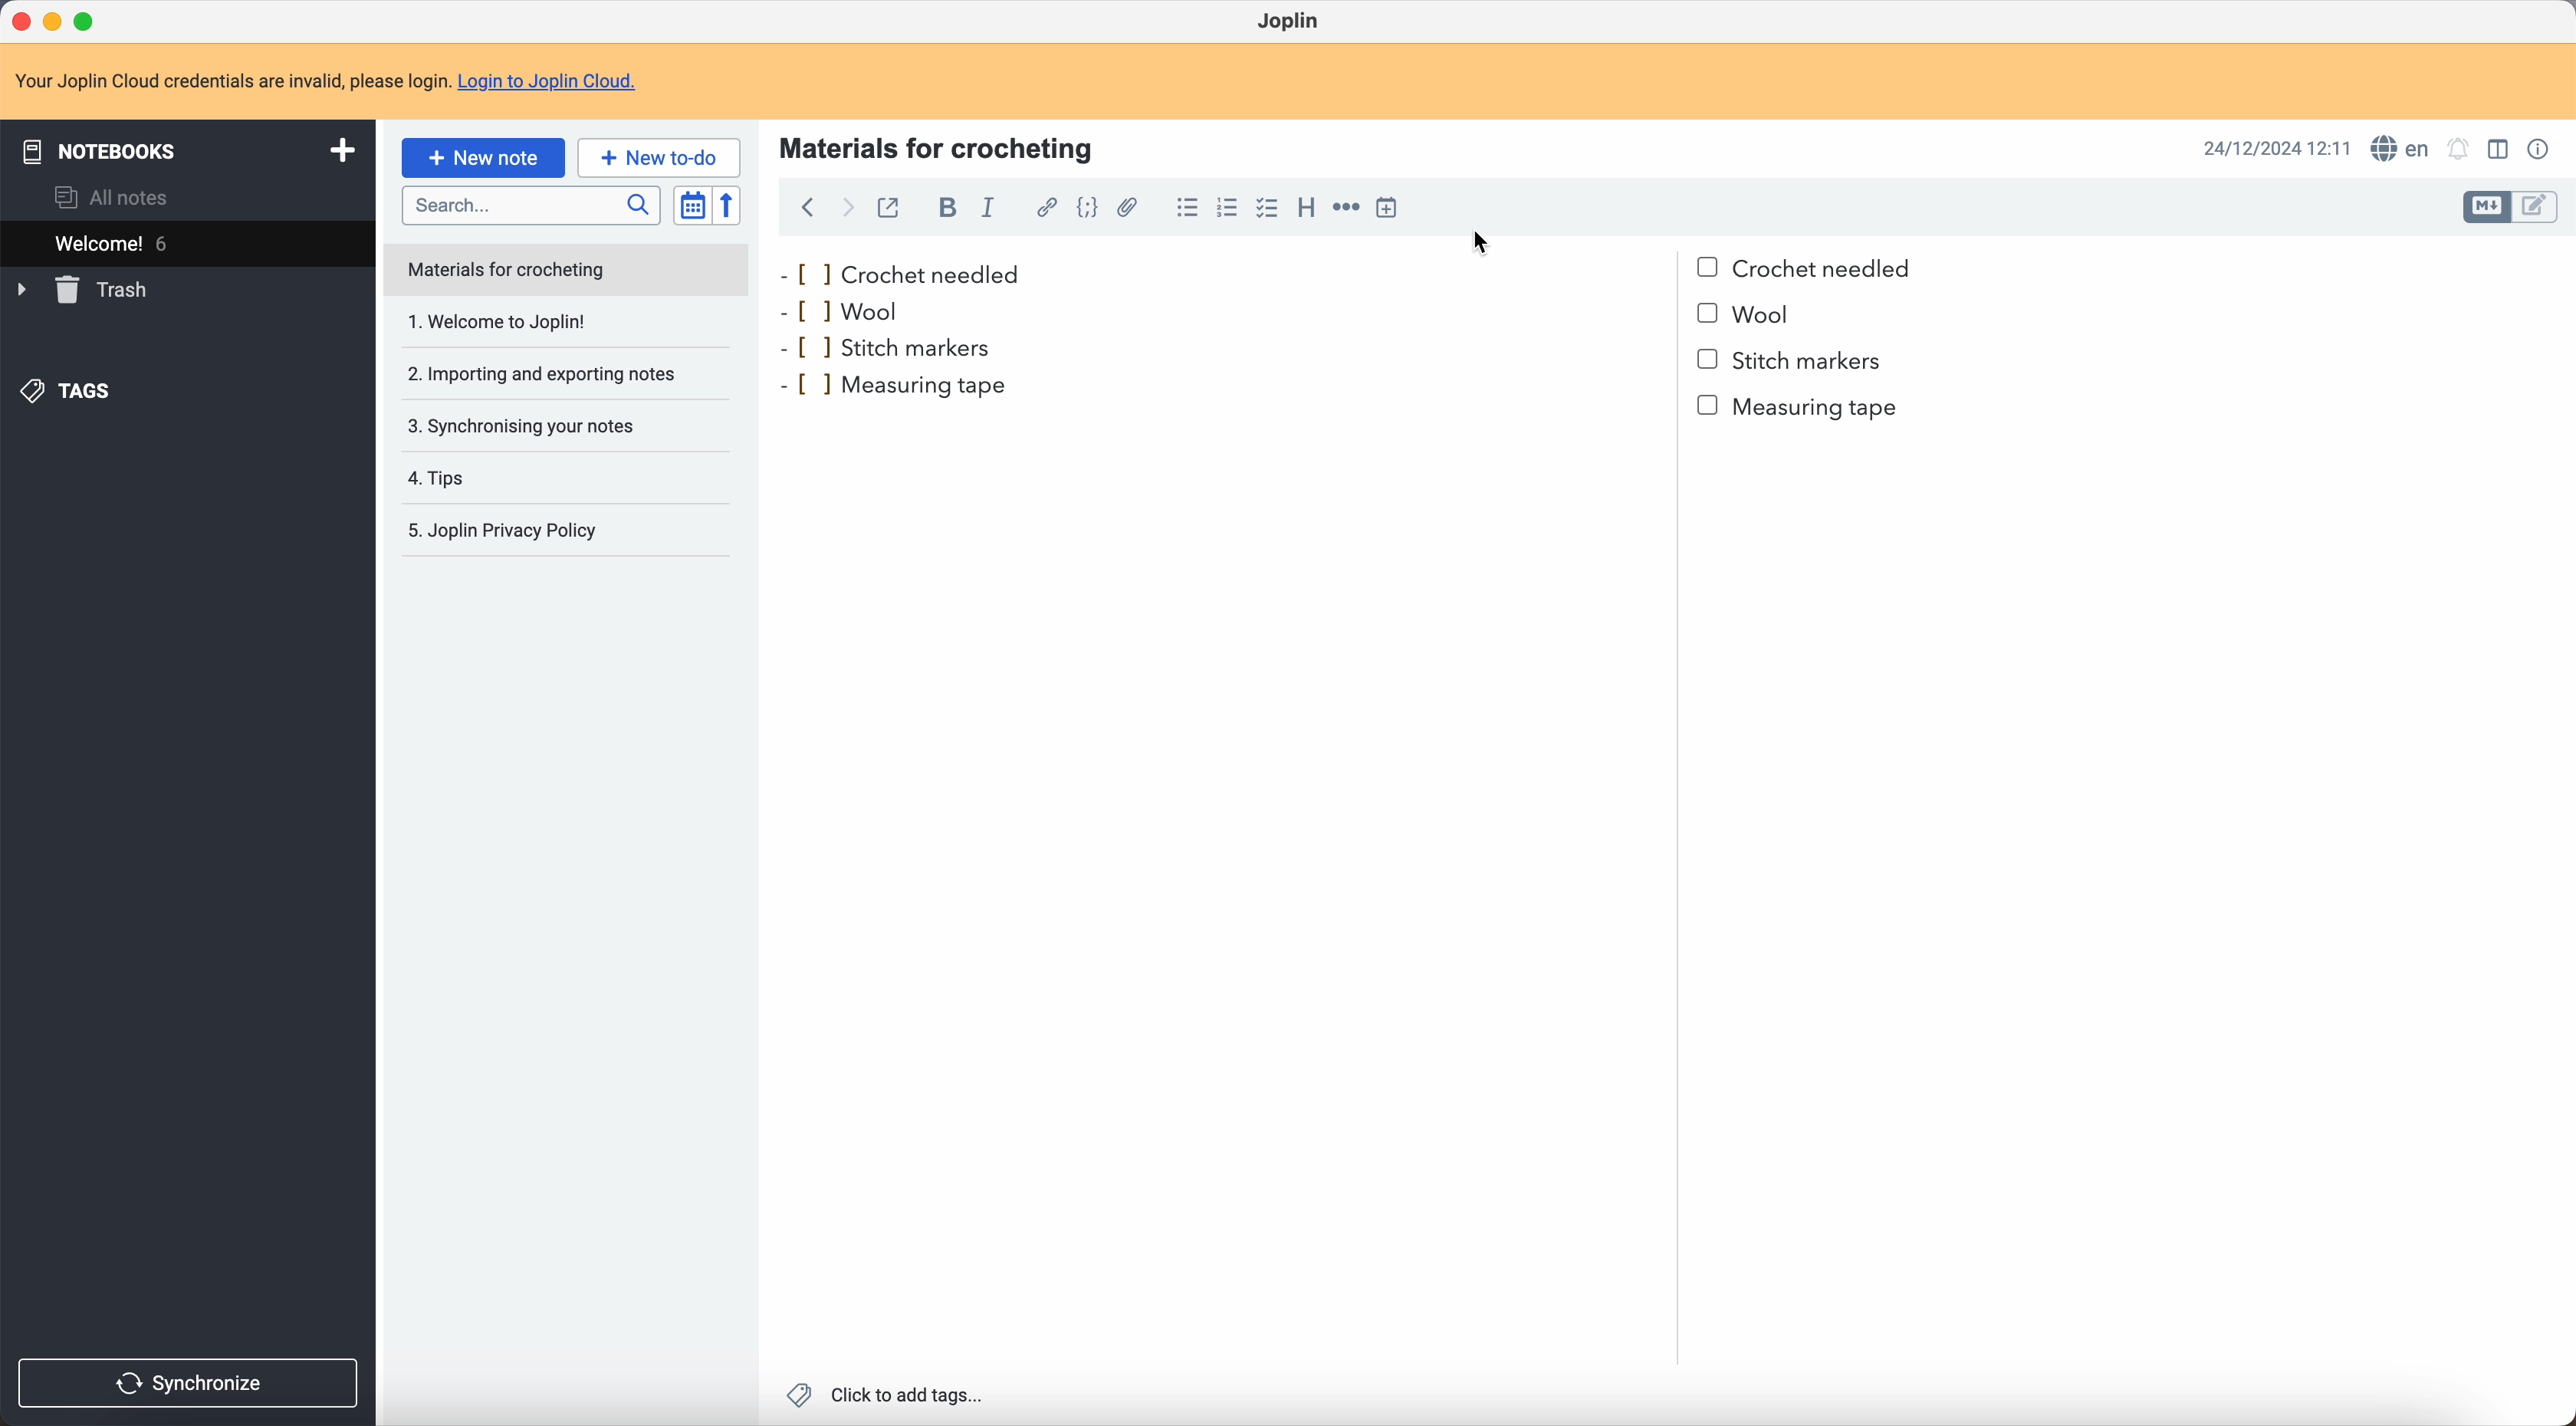 This screenshot has height=1426, width=2576. Describe the element at coordinates (1225, 208) in the screenshot. I see `numbered list` at that location.